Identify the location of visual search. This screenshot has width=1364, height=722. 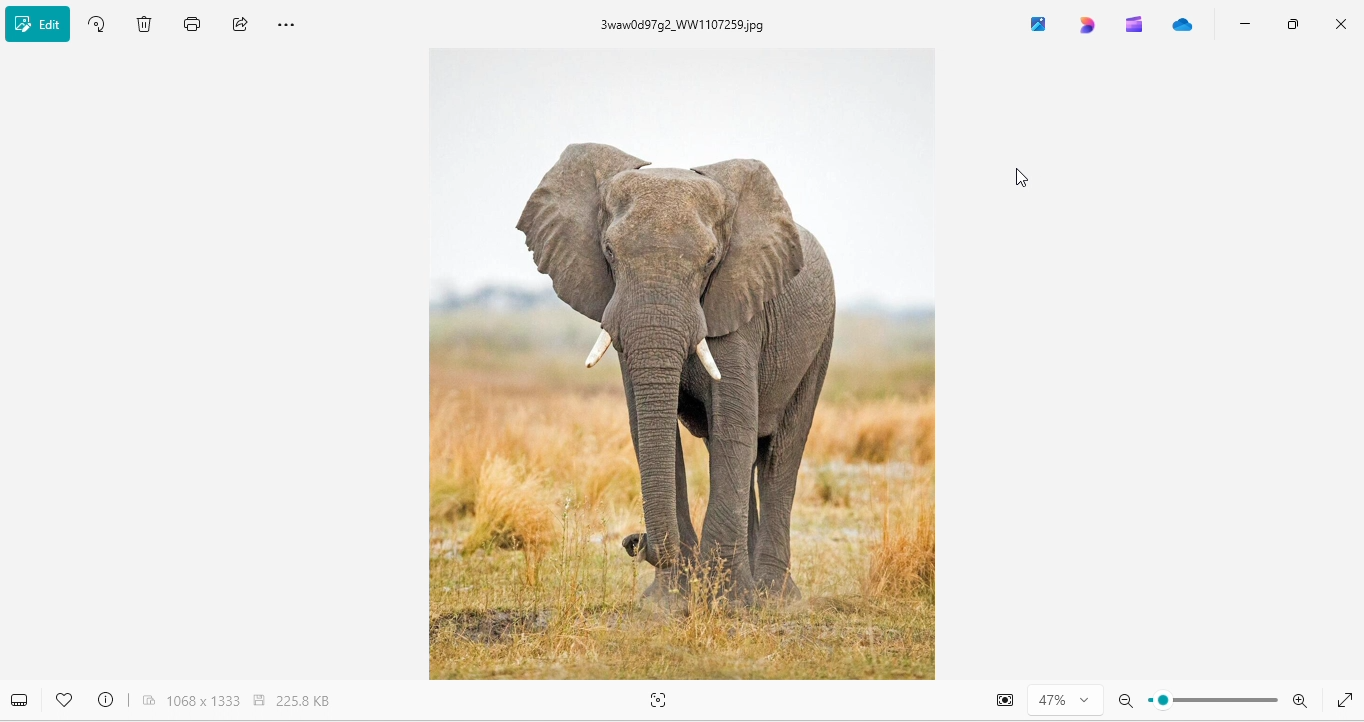
(657, 704).